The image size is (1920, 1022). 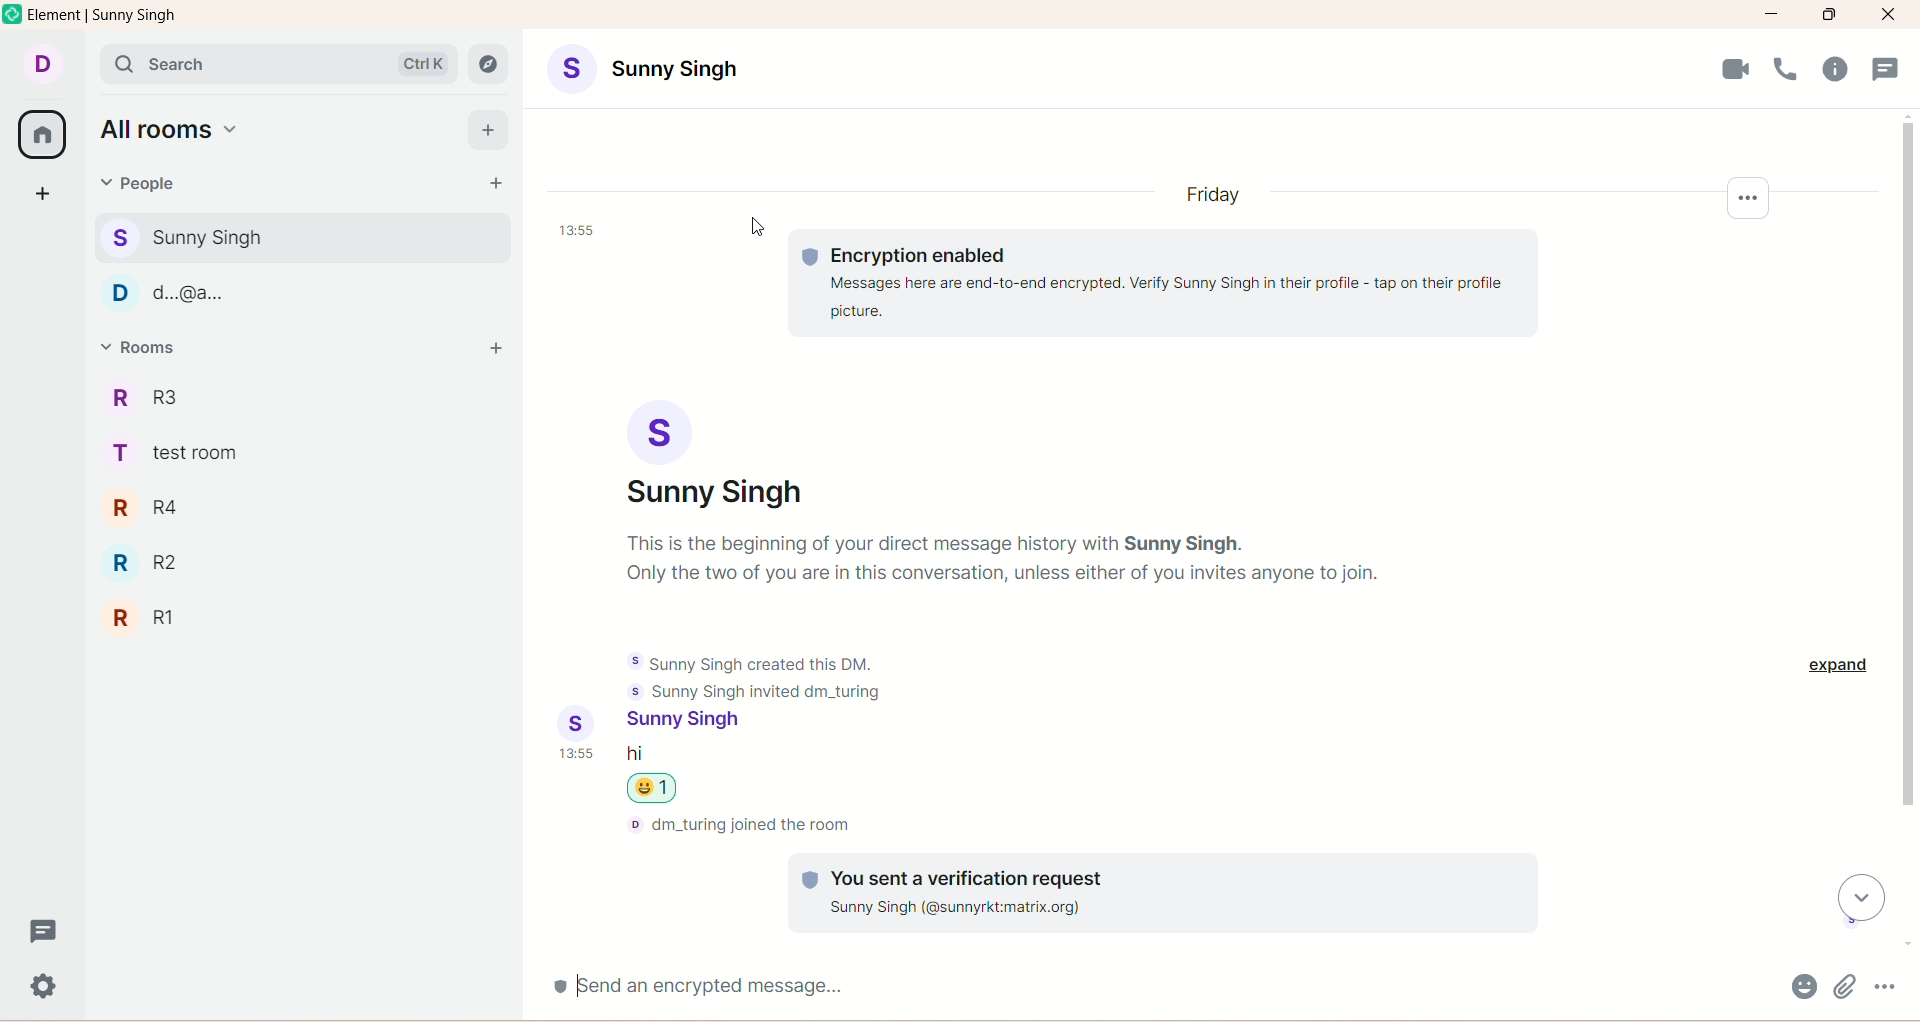 I want to click on Time of last action in chat, so click(x=576, y=230).